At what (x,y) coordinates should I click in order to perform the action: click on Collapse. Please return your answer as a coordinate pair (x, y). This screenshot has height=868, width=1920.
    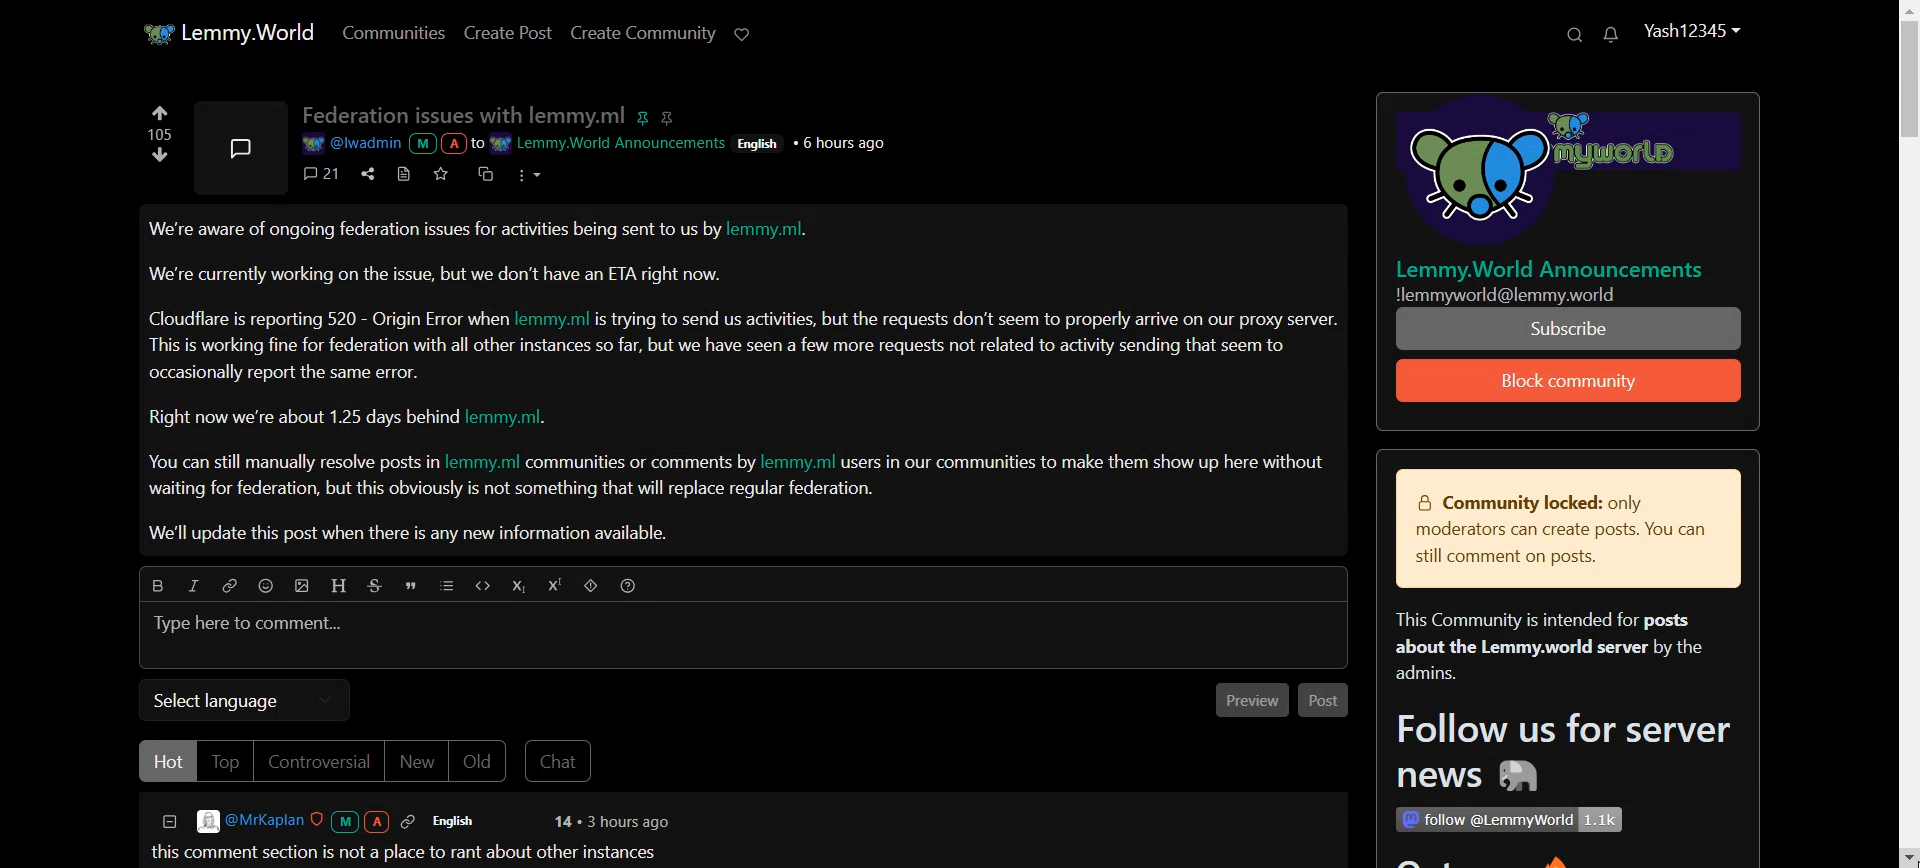
    Looking at the image, I should click on (170, 820).